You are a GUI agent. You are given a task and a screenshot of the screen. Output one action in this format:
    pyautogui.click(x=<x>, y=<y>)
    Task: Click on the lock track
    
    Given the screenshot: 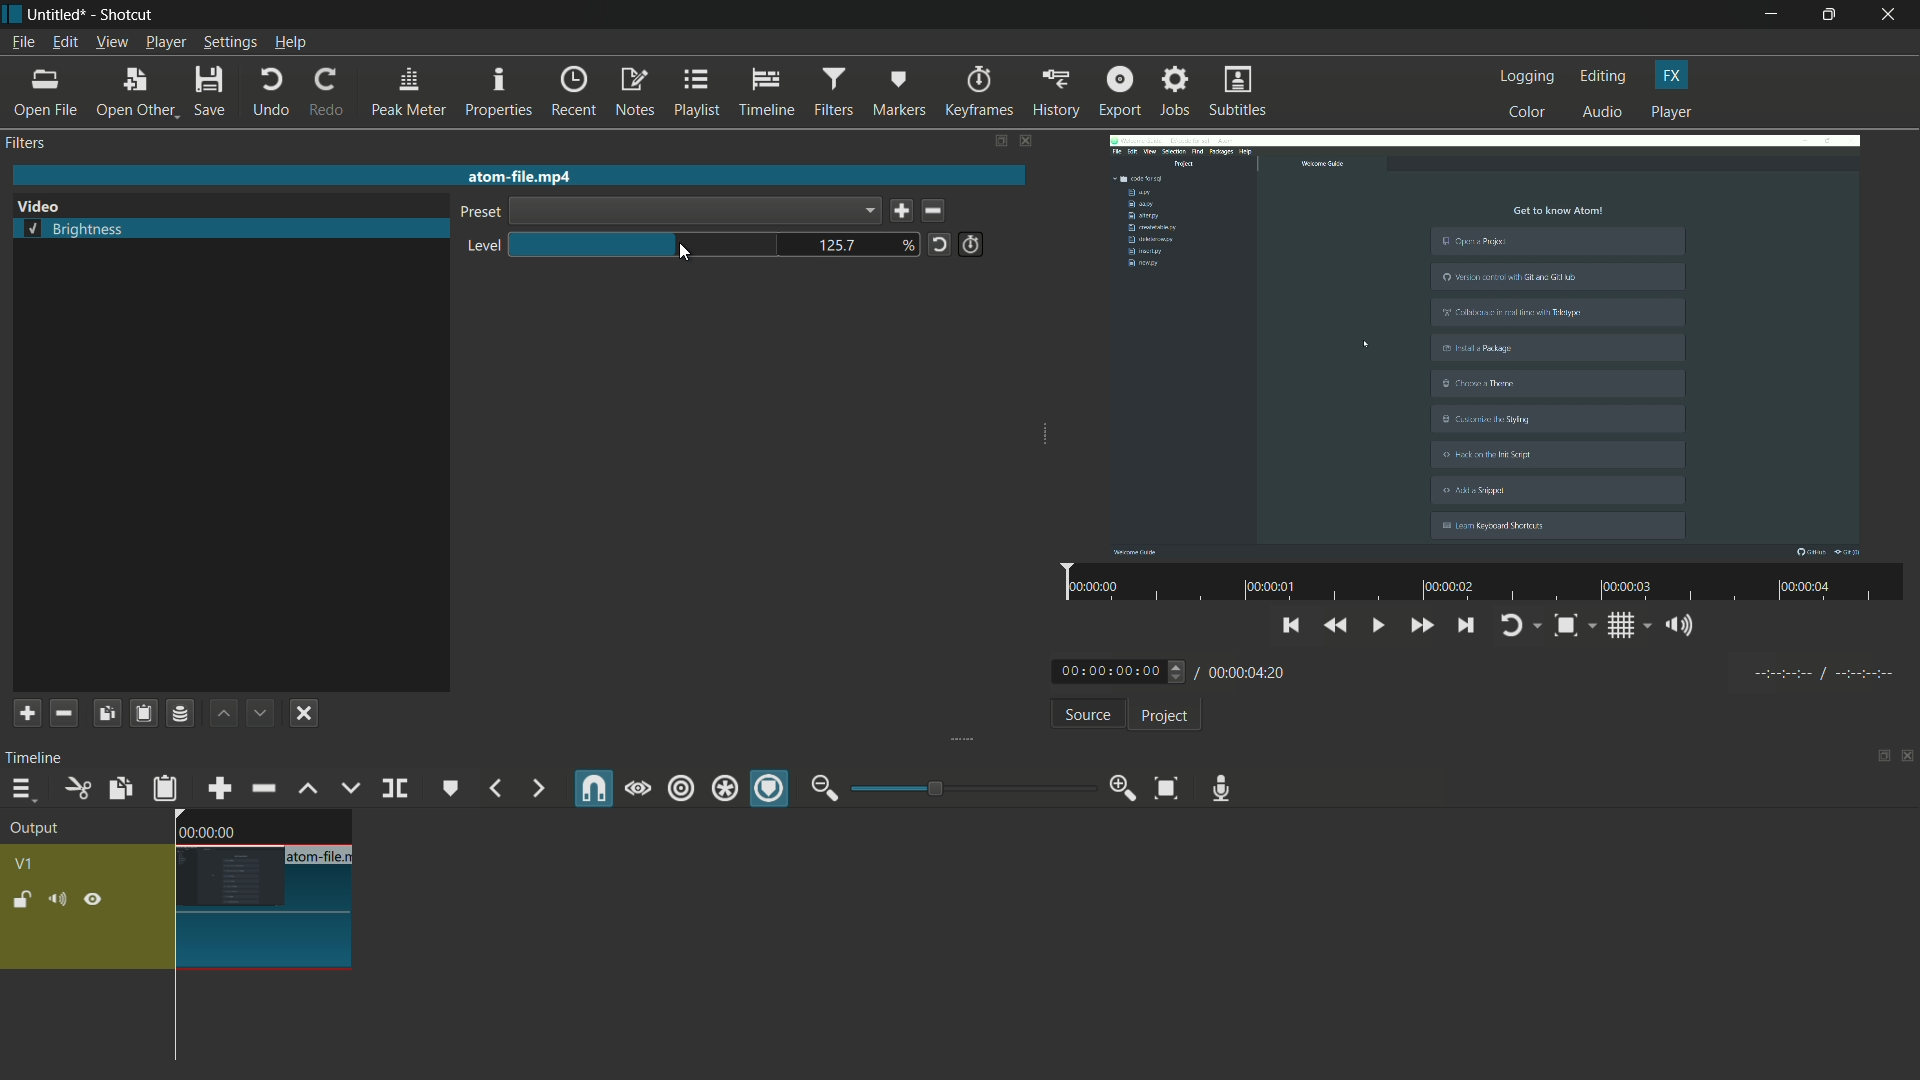 What is the action you would take?
    pyautogui.click(x=25, y=900)
    